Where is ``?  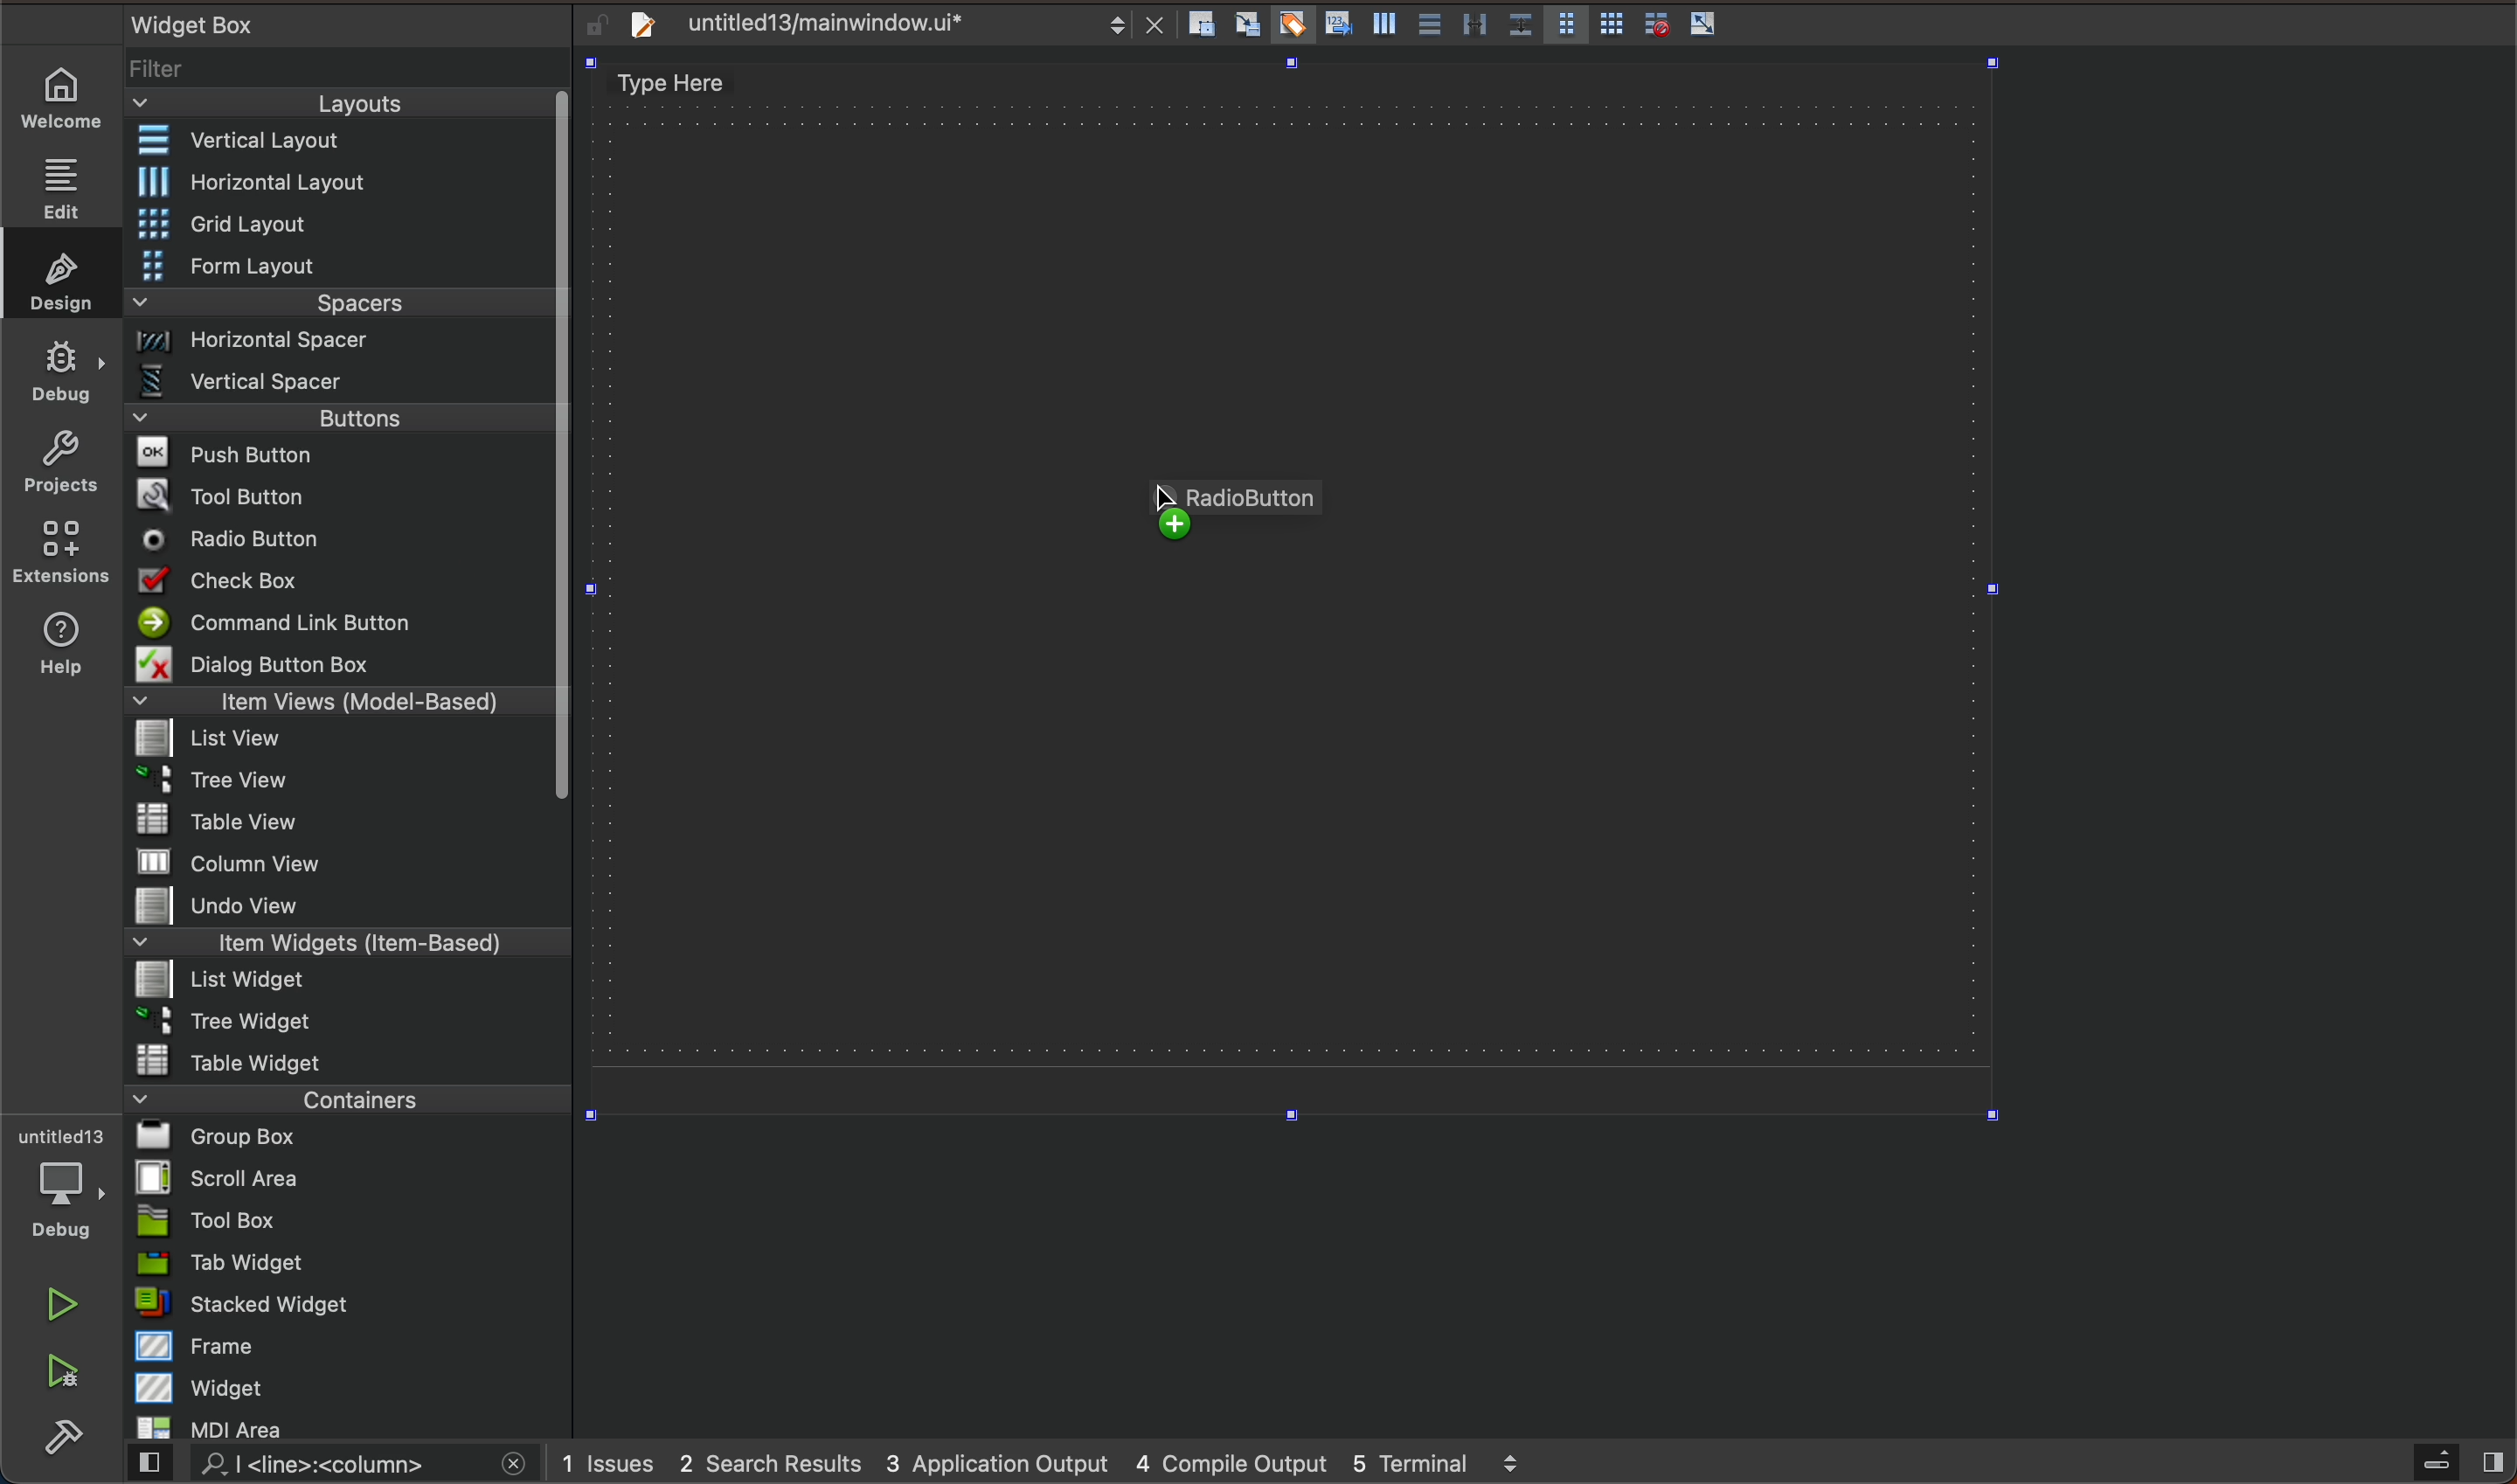  is located at coordinates (1335, 26).